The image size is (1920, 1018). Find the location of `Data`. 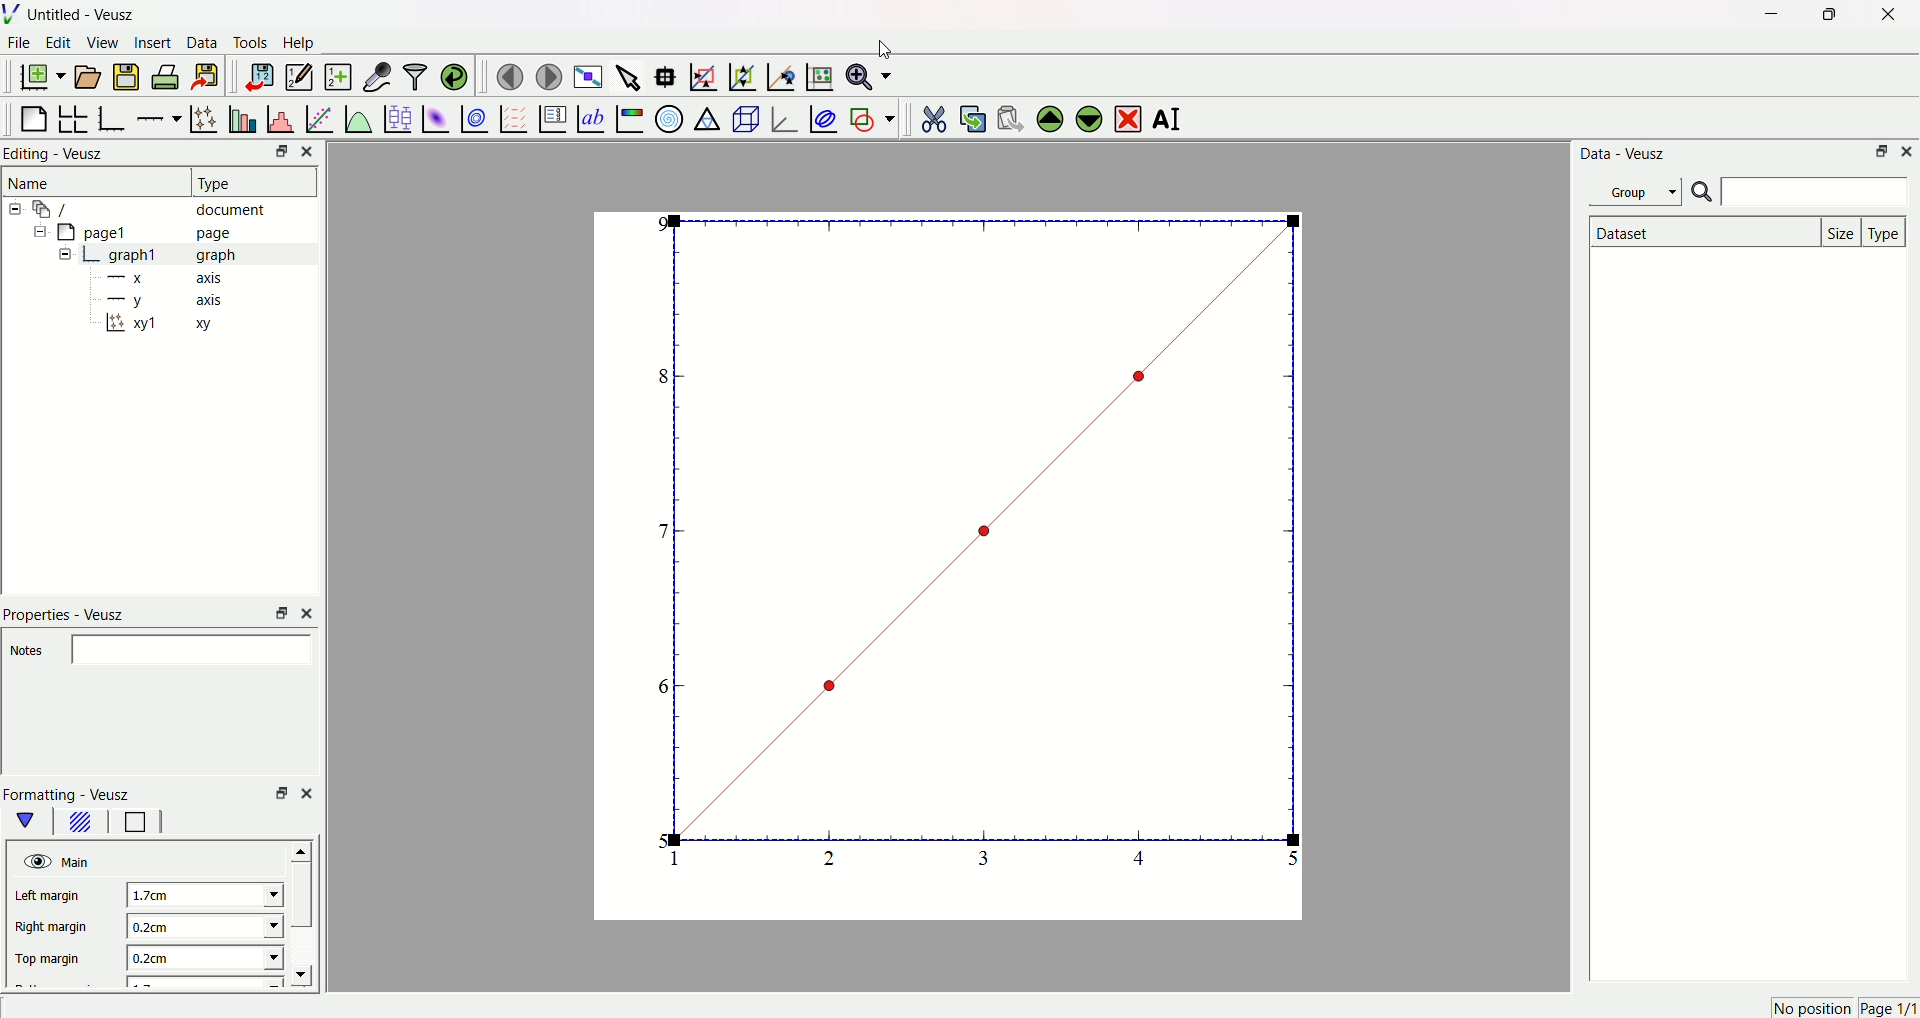

Data is located at coordinates (203, 45).